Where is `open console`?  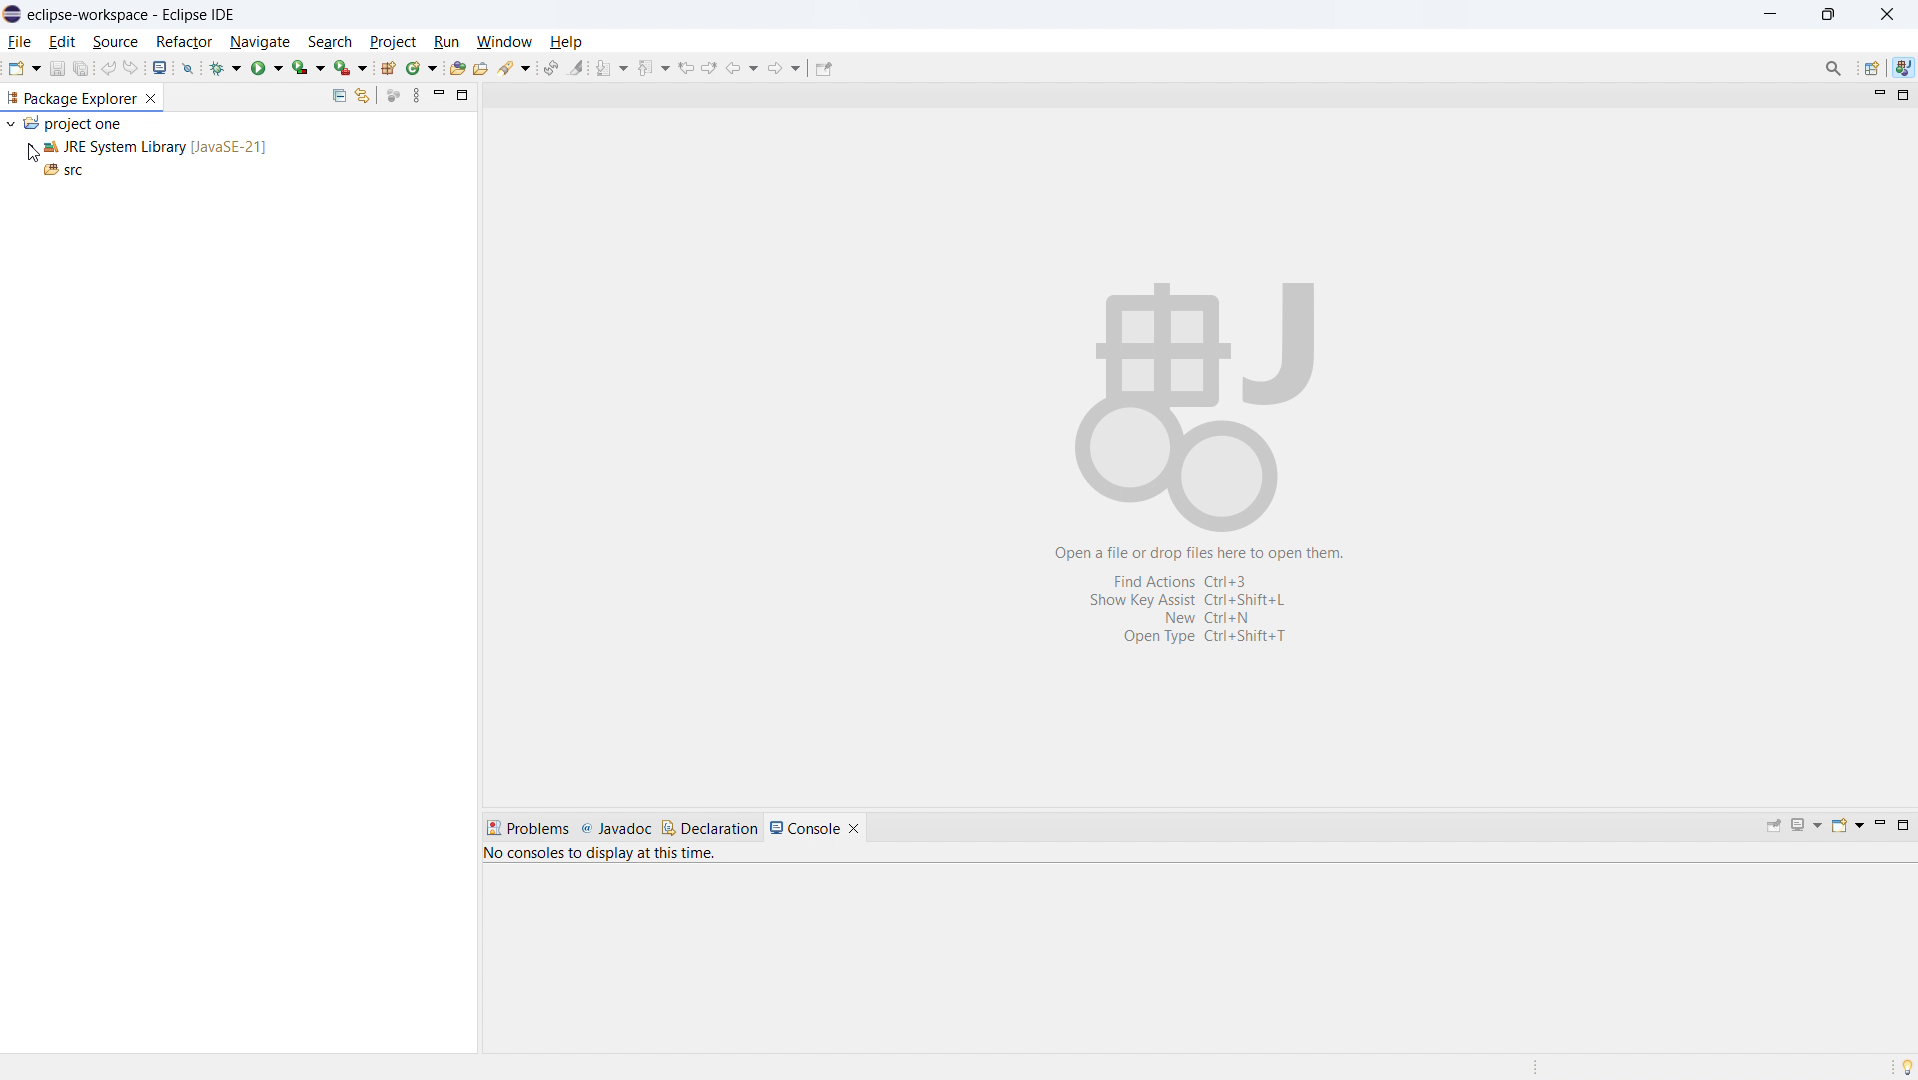 open console is located at coordinates (160, 67).